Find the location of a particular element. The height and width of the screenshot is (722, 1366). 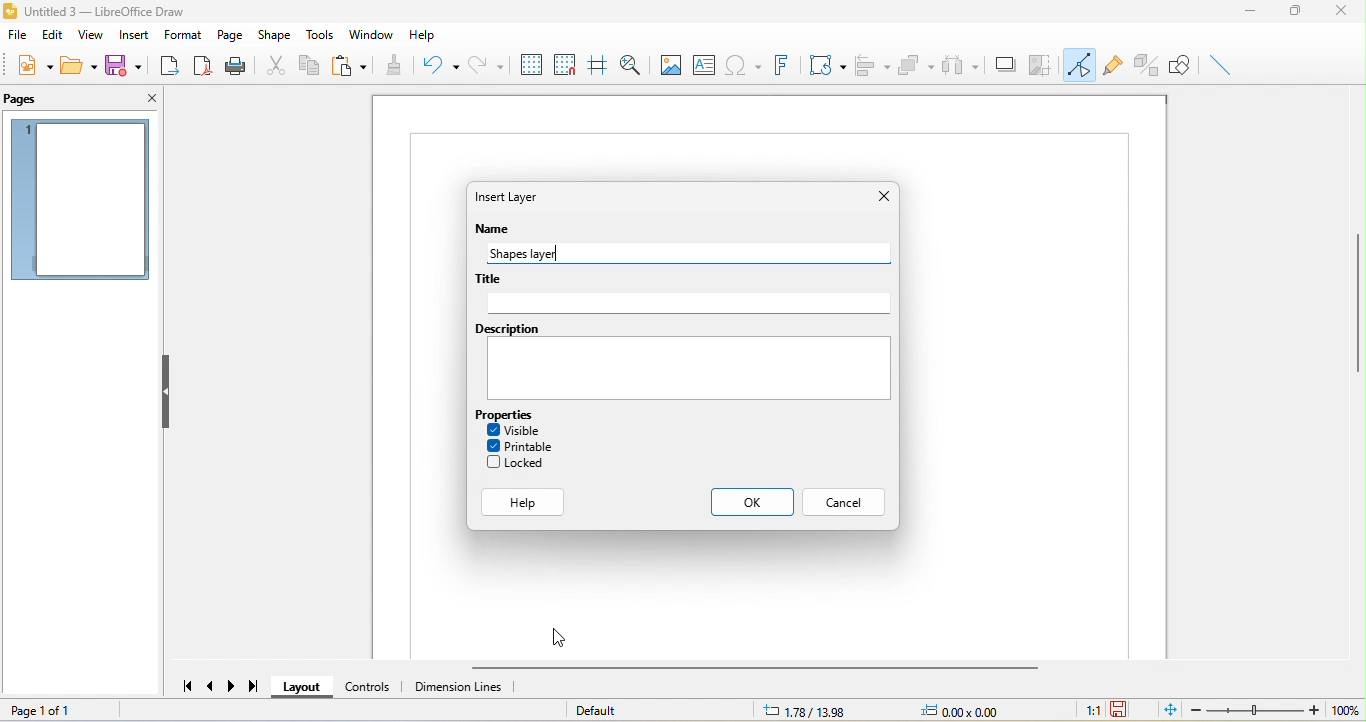

locked is located at coordinates (519, 463).